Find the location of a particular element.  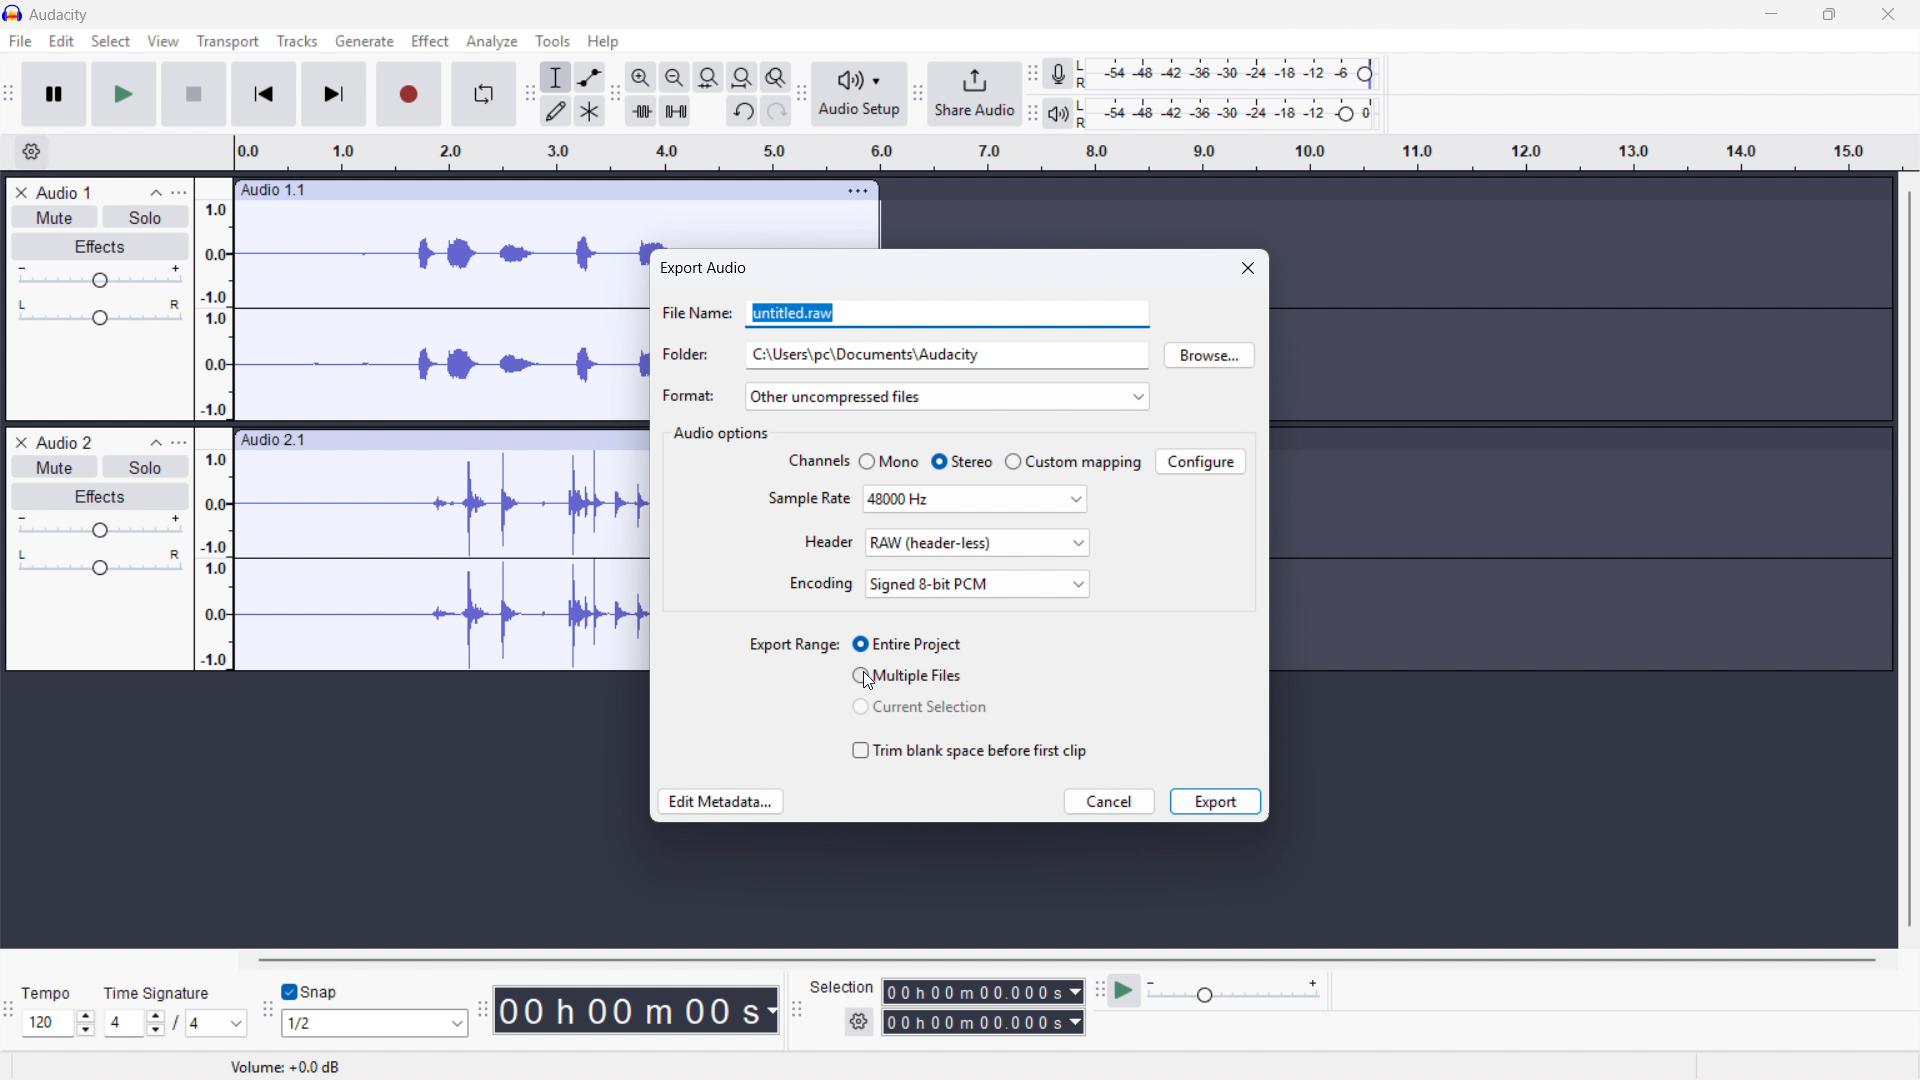

Custom mapping  is located at coordinates (1074, 461).